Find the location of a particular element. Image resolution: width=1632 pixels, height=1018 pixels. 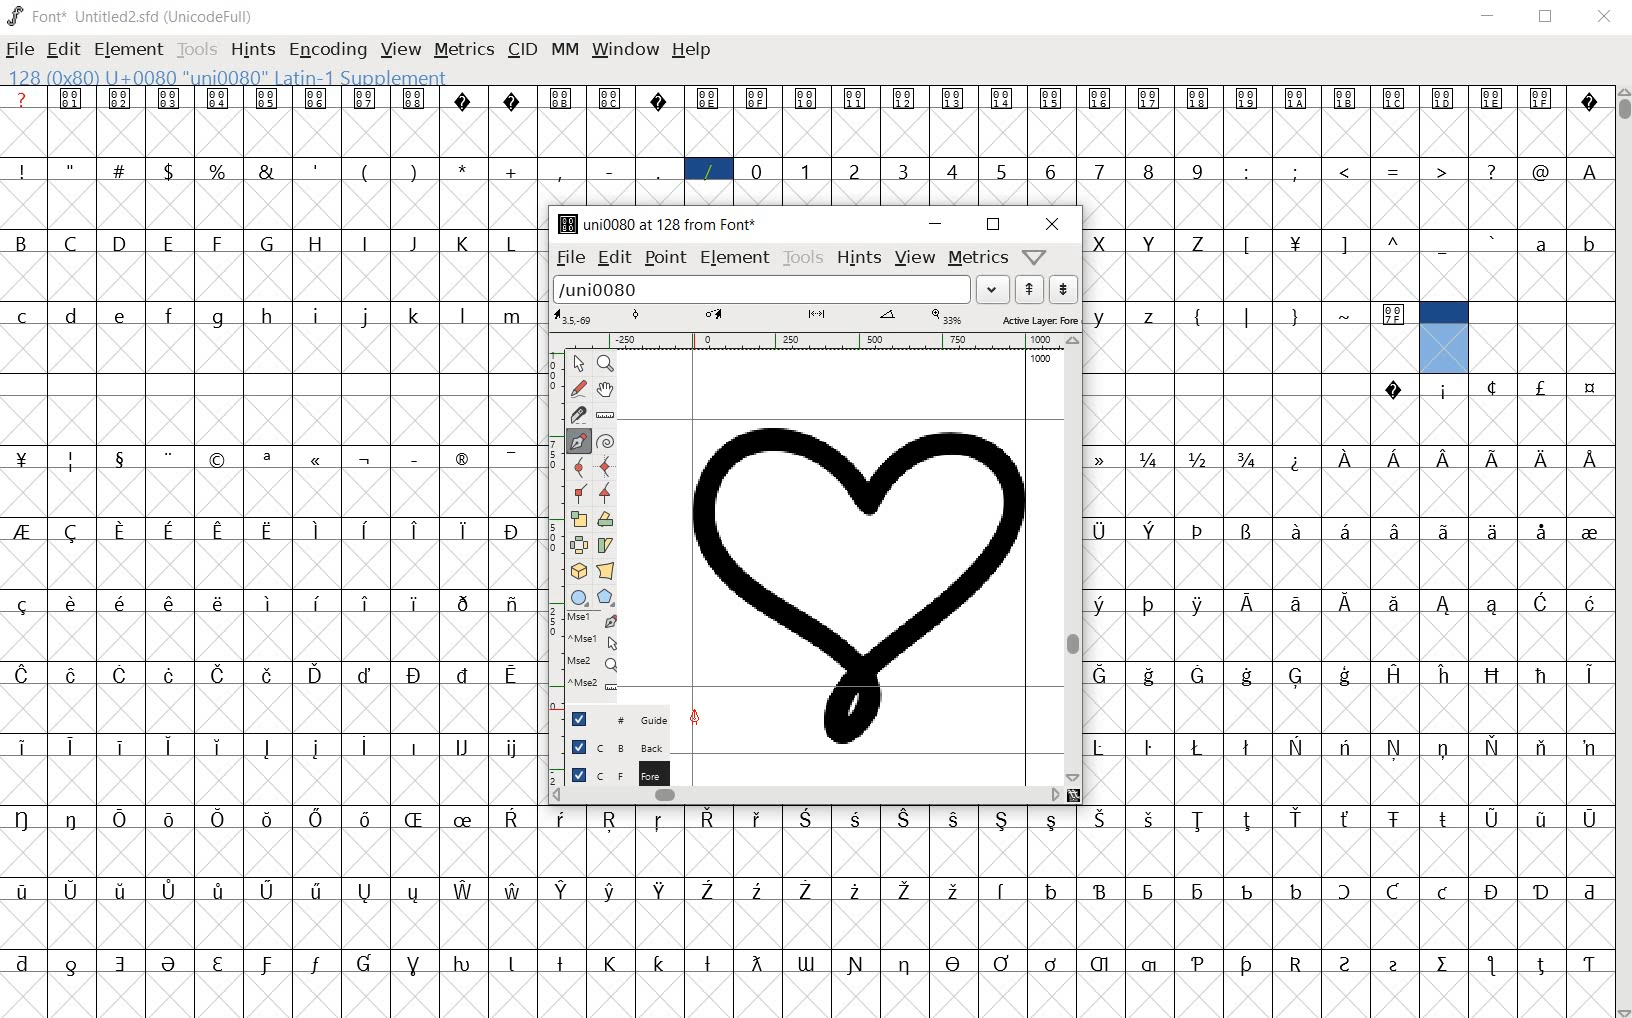

glyph is located at coordinates (1296, 964).